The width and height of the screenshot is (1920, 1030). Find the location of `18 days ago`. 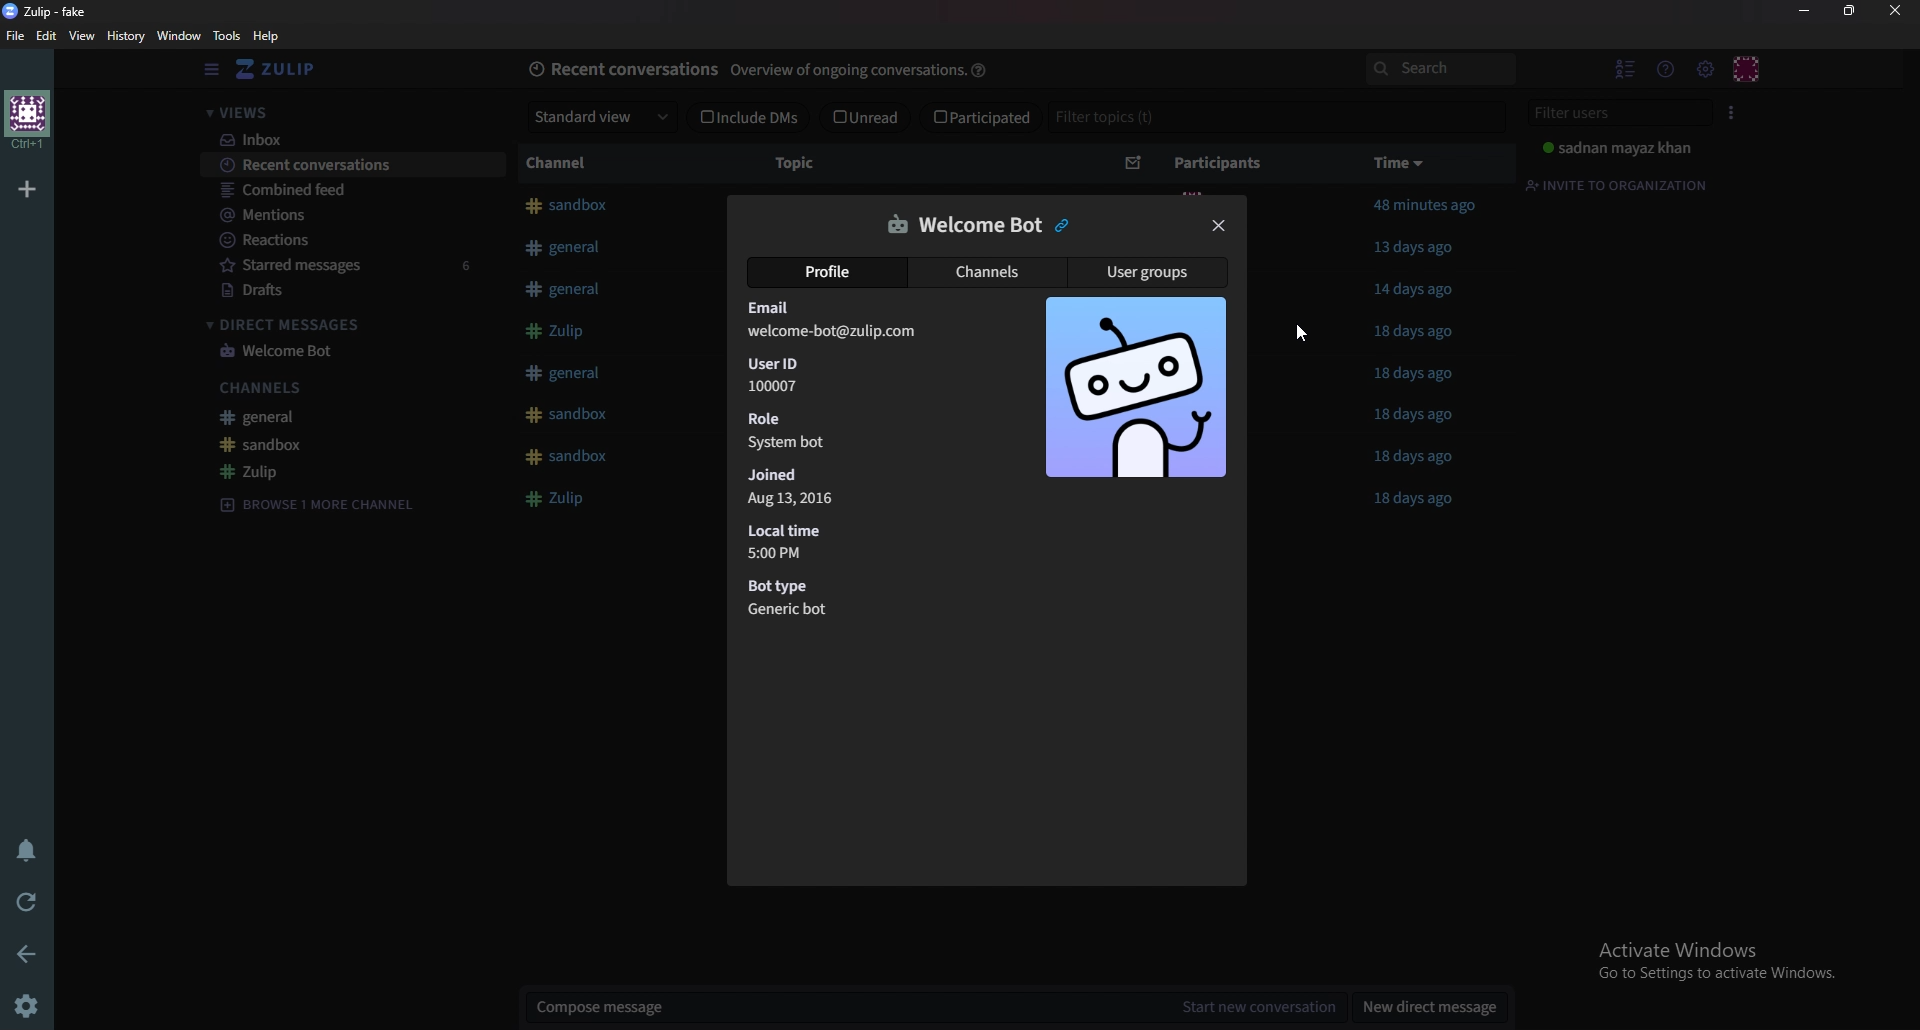

18 days ago is located at coordinates (1416, 332).